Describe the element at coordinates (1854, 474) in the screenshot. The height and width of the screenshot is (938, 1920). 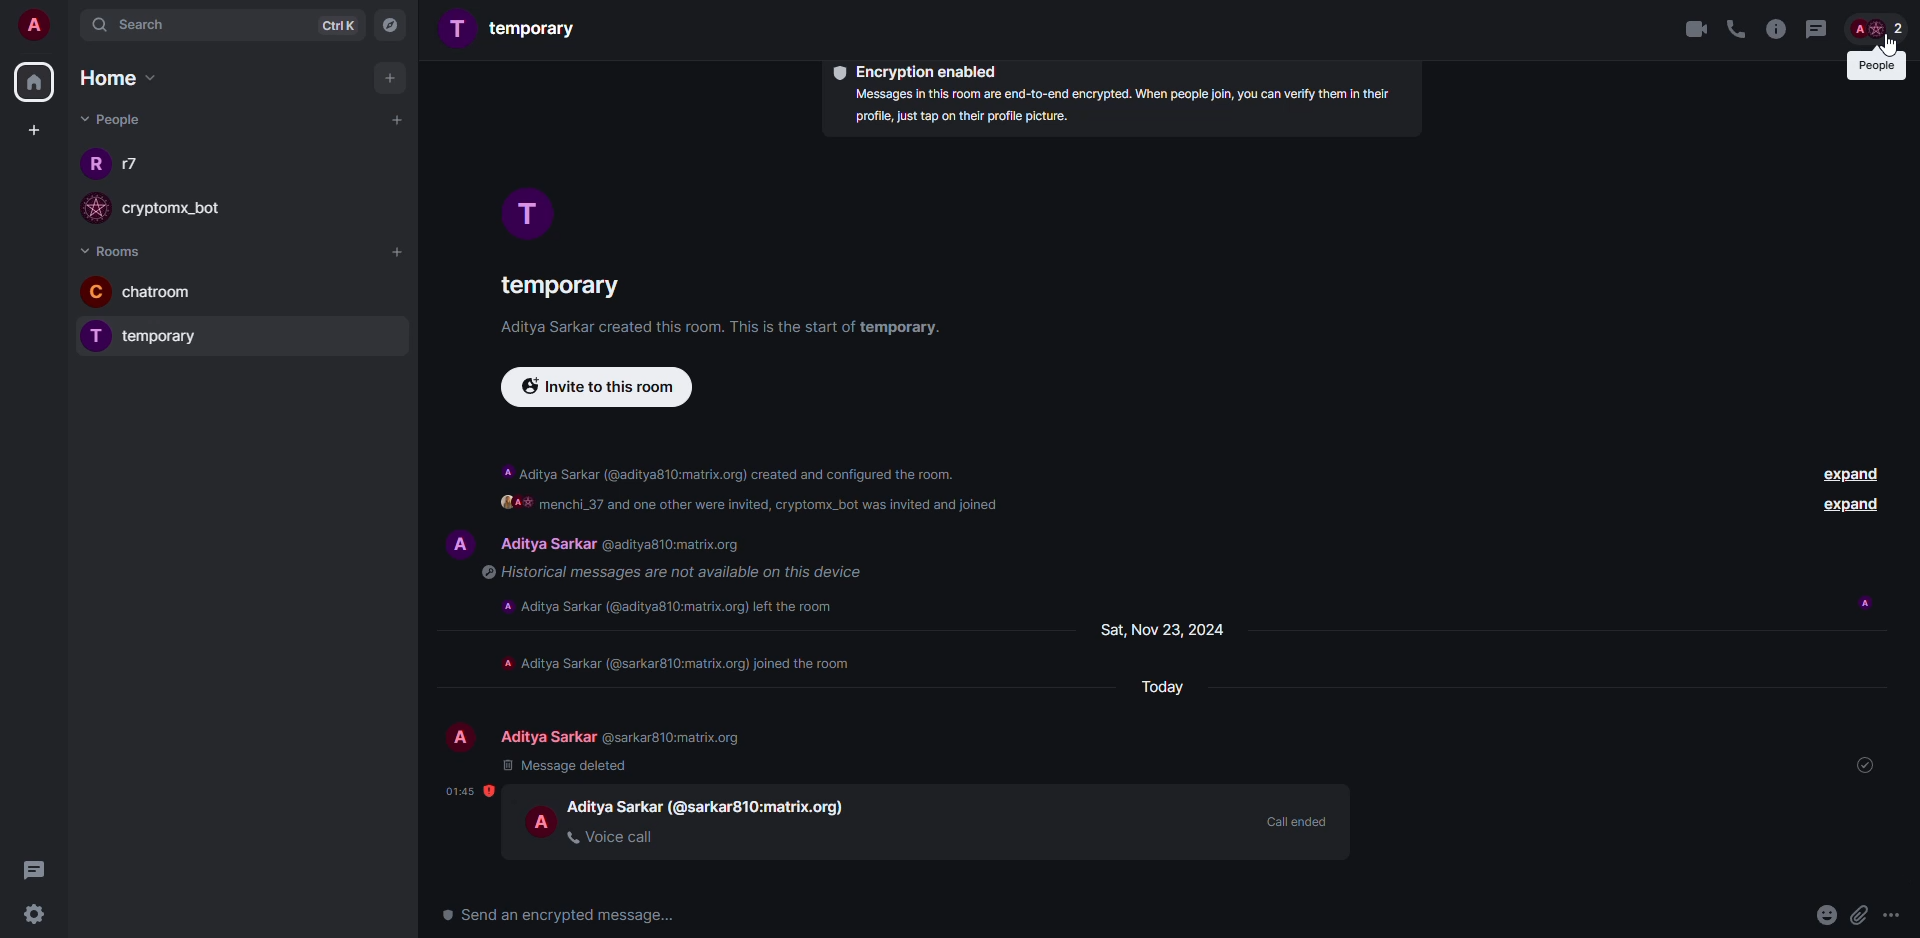
I see `expand` at that location.